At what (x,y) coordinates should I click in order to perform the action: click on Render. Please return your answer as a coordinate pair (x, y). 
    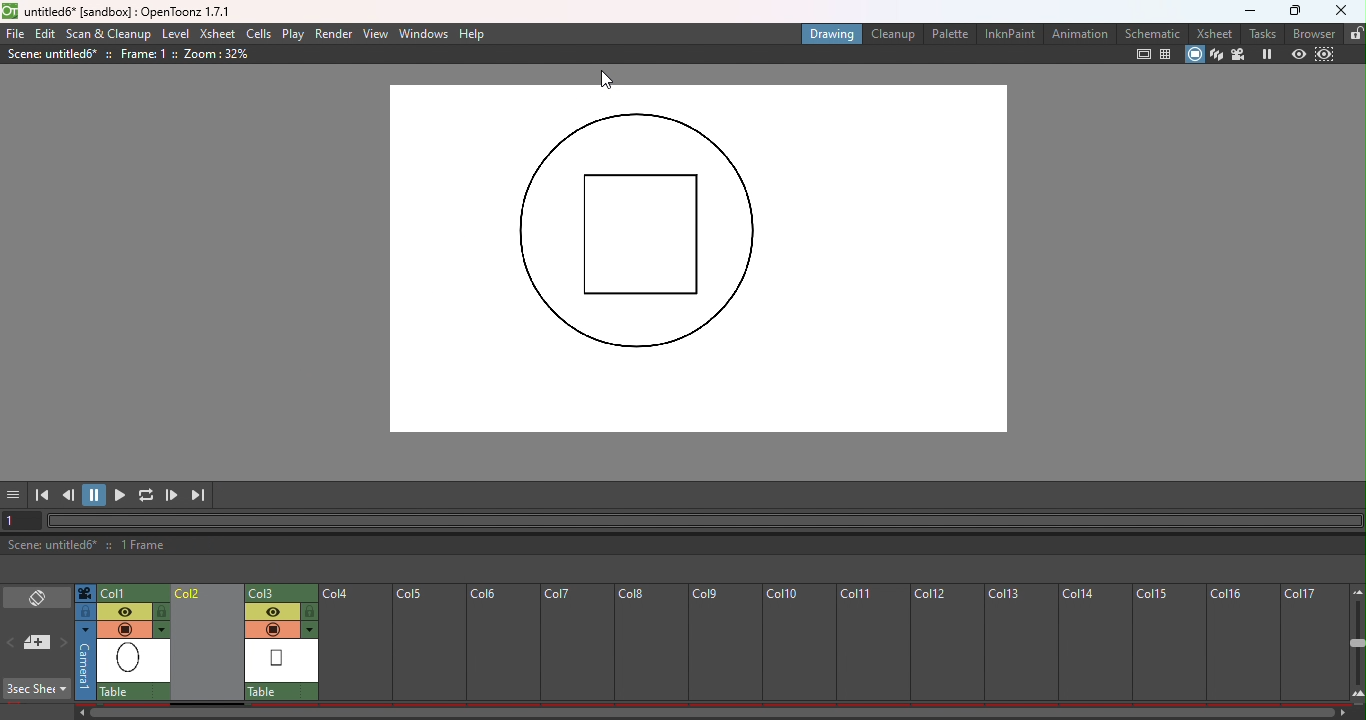
    Looking at the image, I should click on (335, 33).